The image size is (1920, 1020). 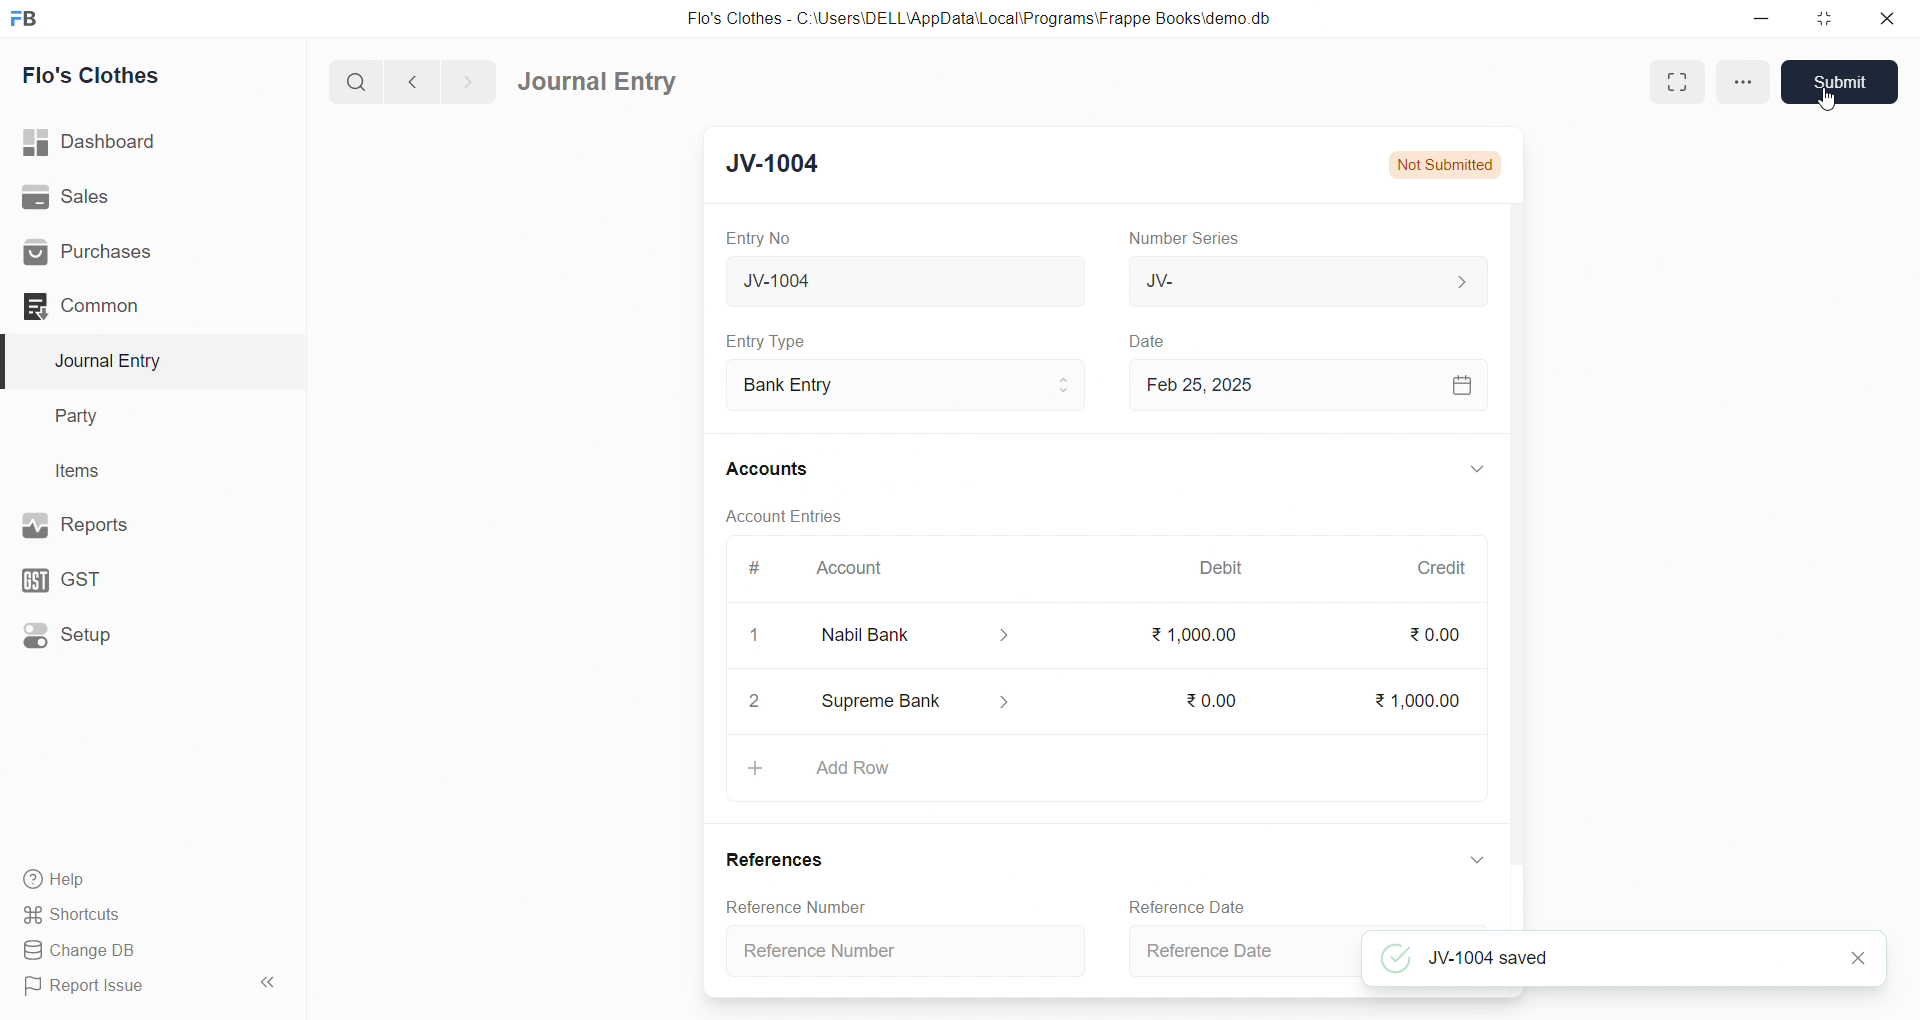 What do you see at coordinates (1432, 639) in the screenshot?
I see `₹ 0.00` at bounding box center [1432, 639].